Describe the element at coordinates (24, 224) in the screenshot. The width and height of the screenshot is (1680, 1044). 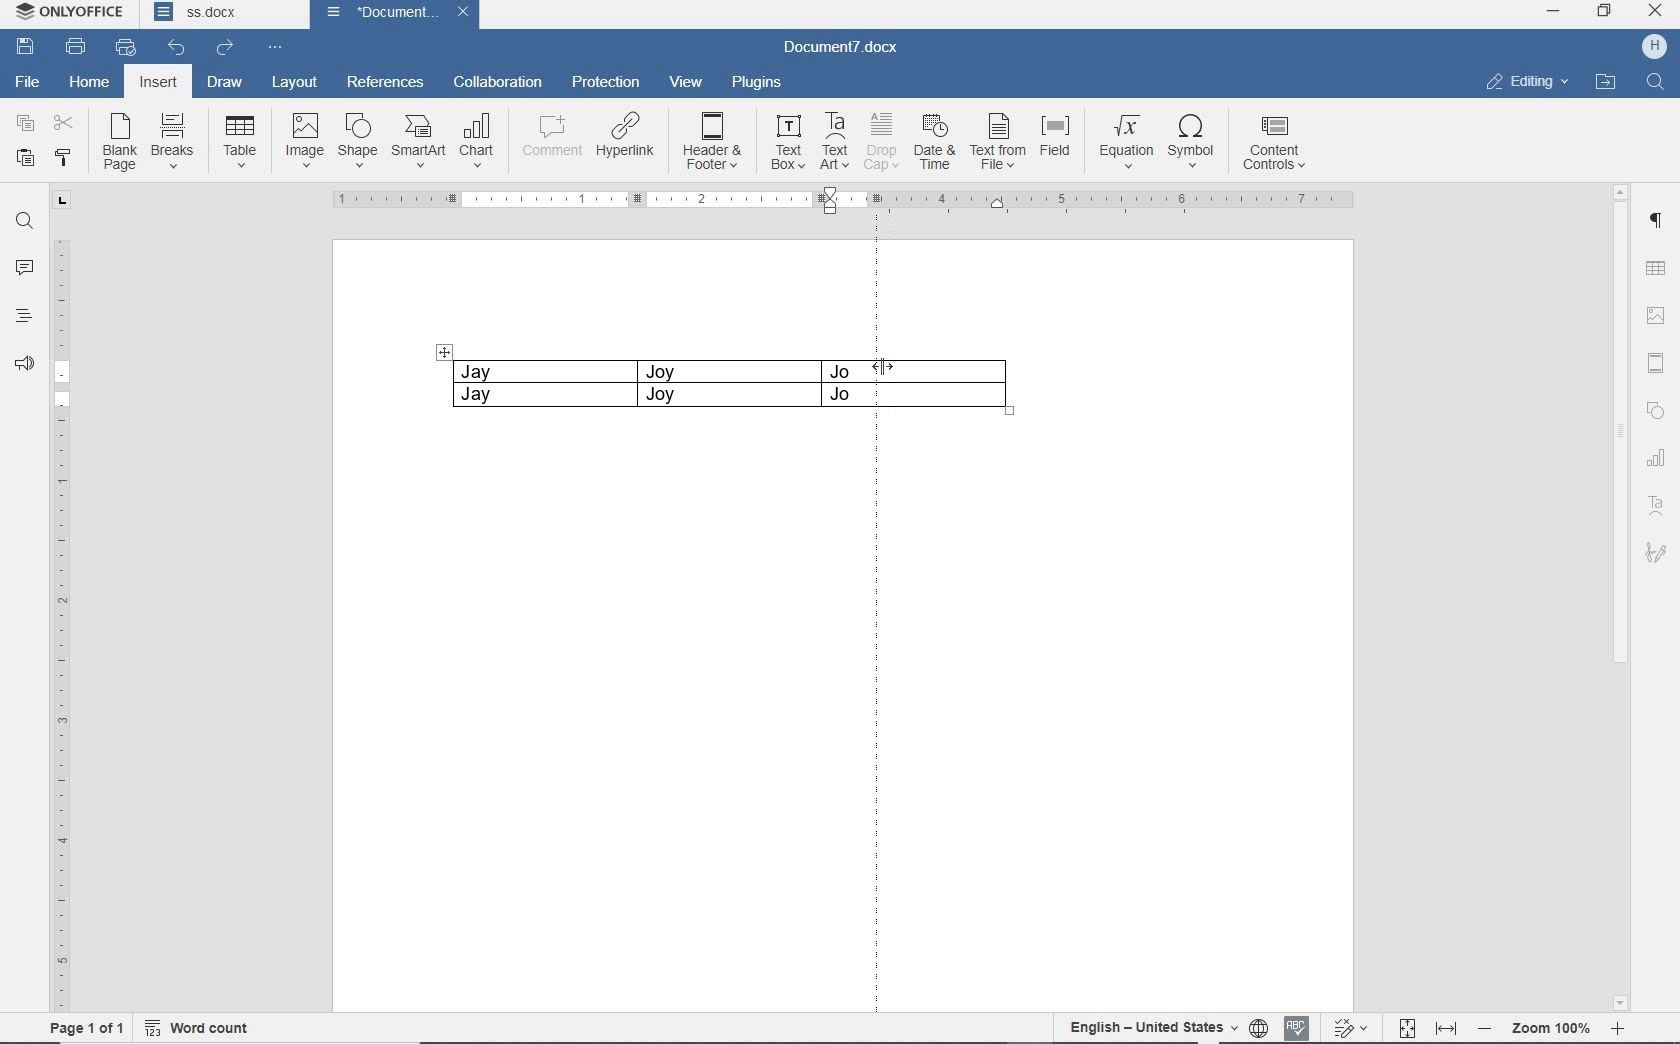
I see `FIND` at that location.